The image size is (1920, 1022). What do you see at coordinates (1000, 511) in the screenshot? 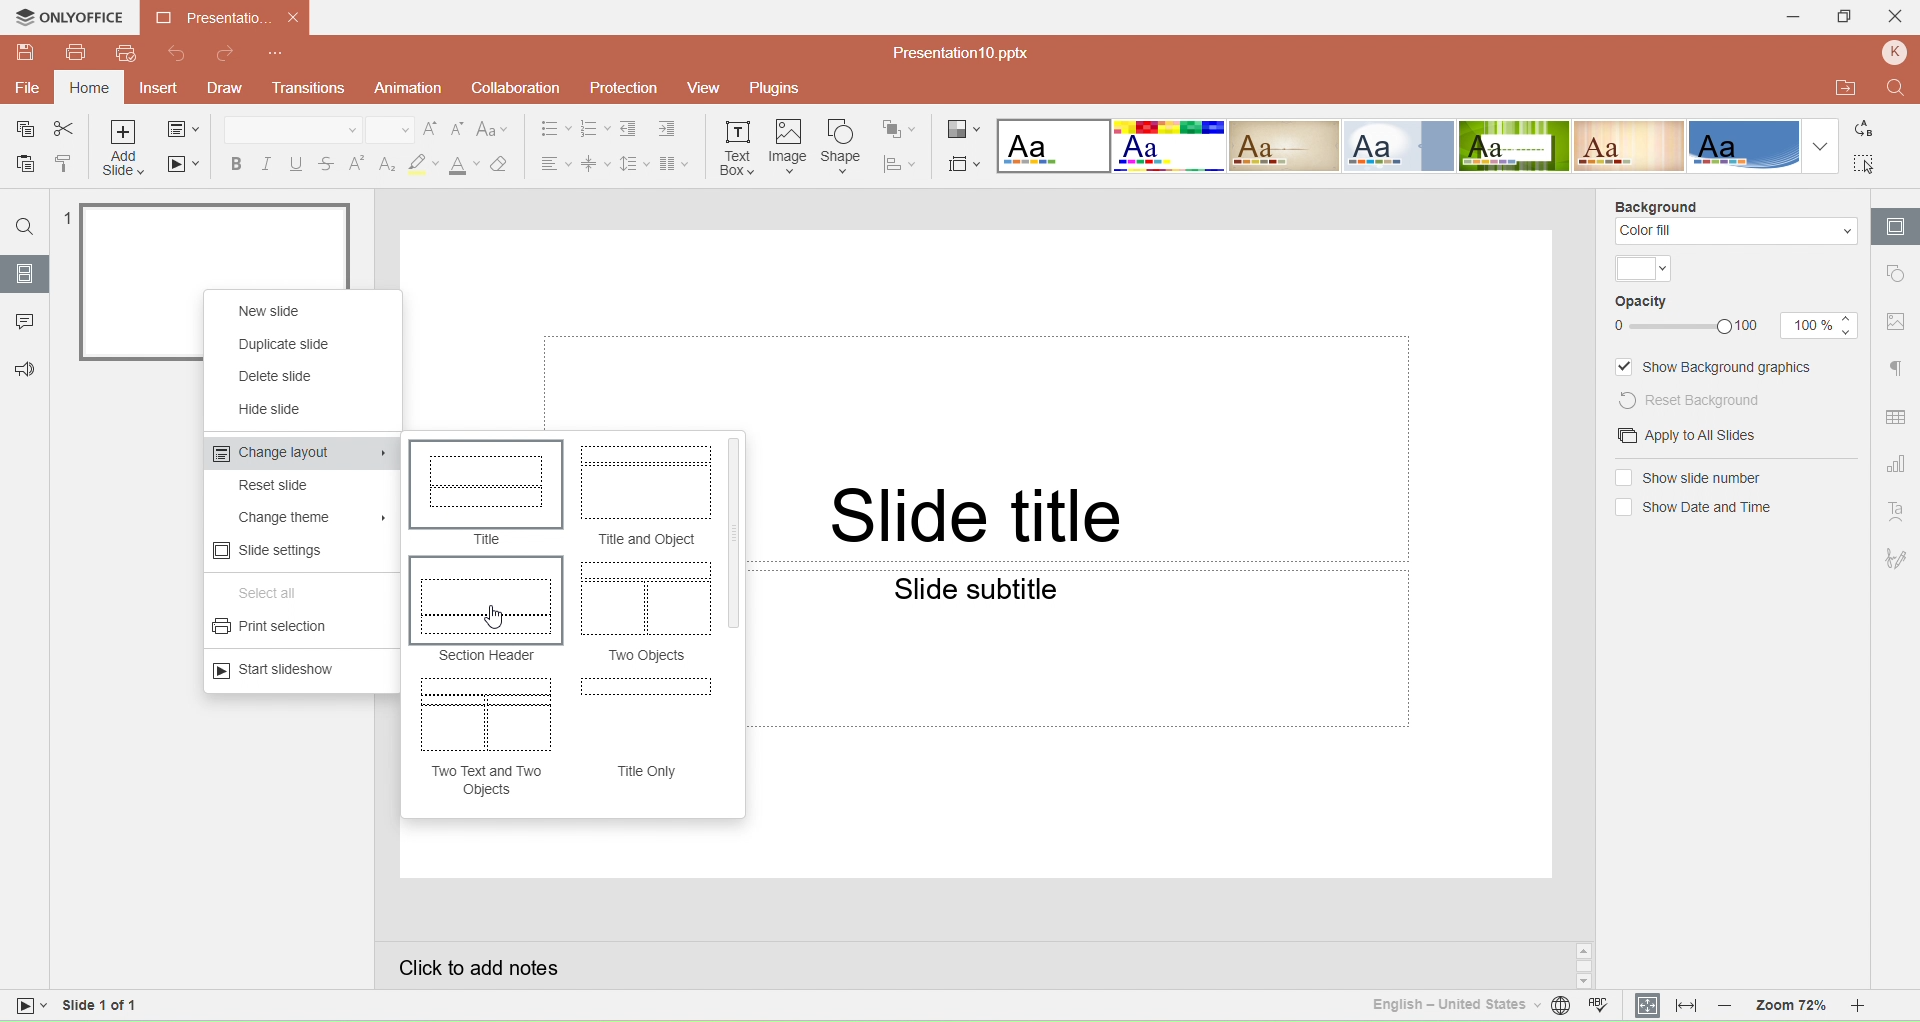
I see `Slide title` at bounding box center [1000, 511].